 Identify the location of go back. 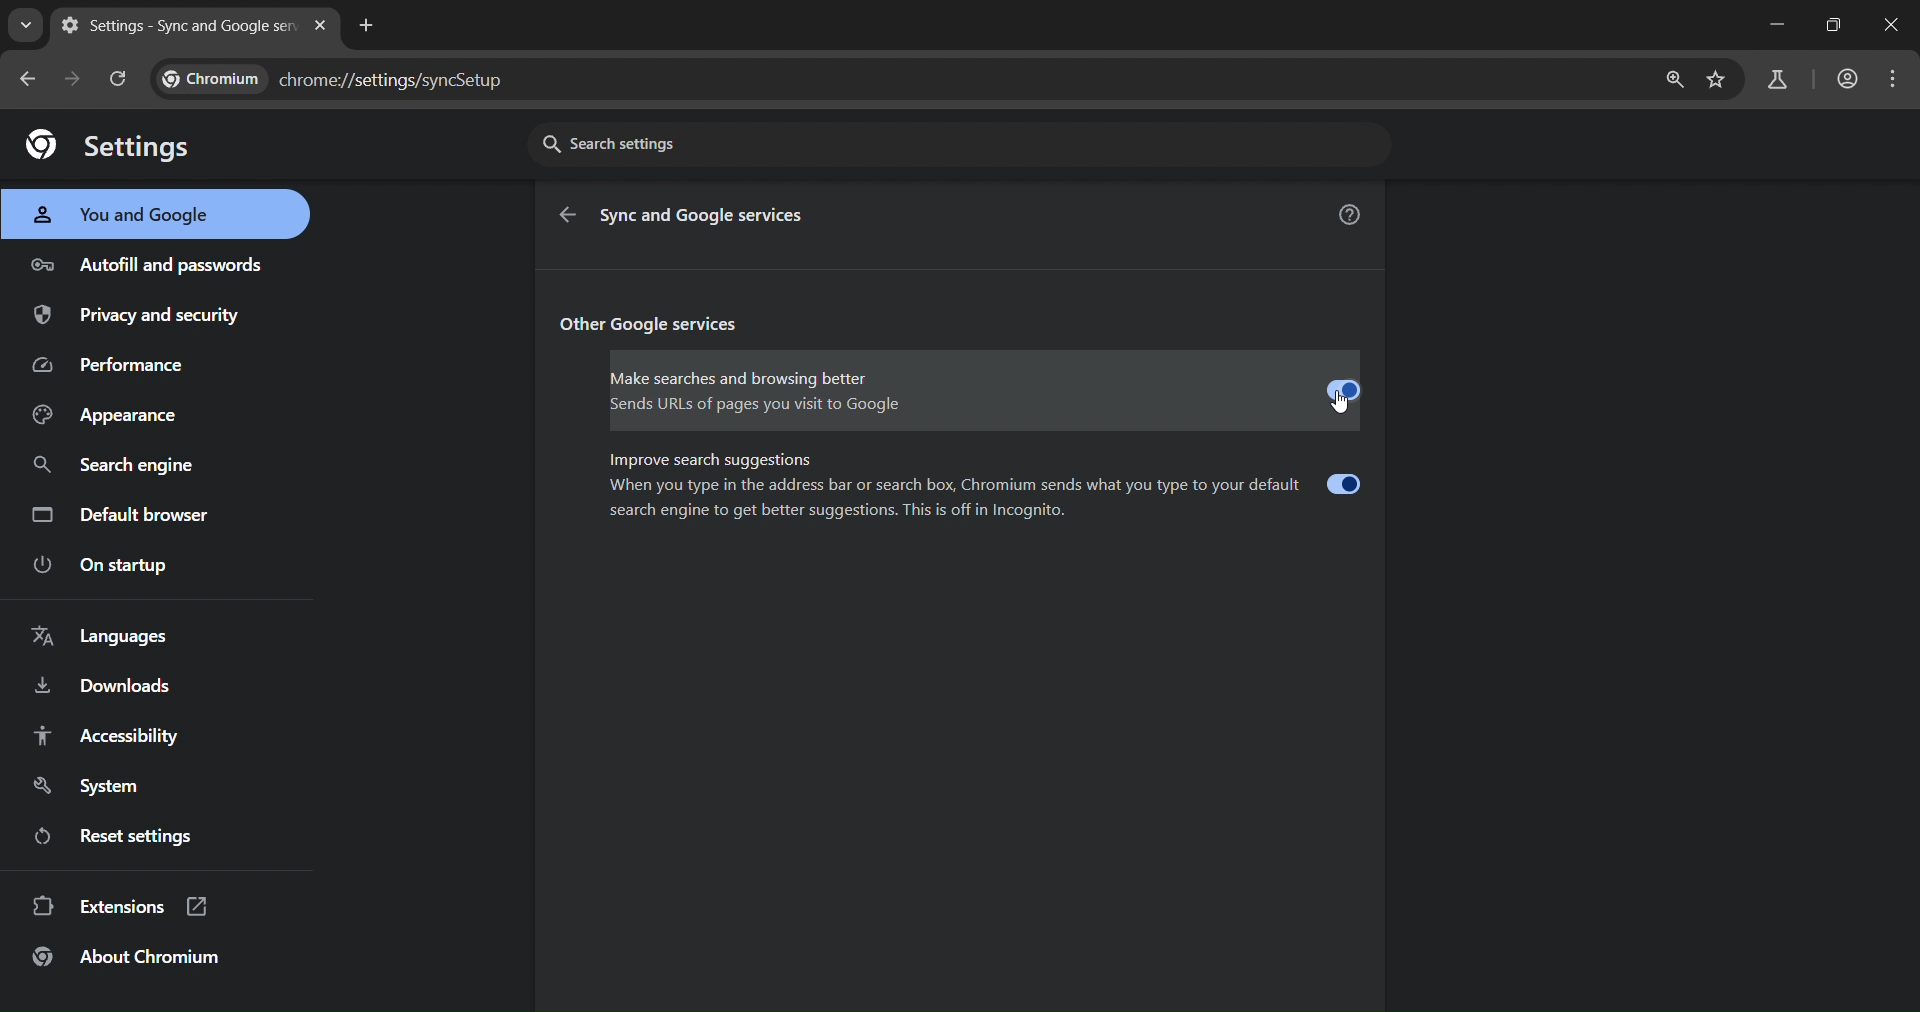
(571, 218).